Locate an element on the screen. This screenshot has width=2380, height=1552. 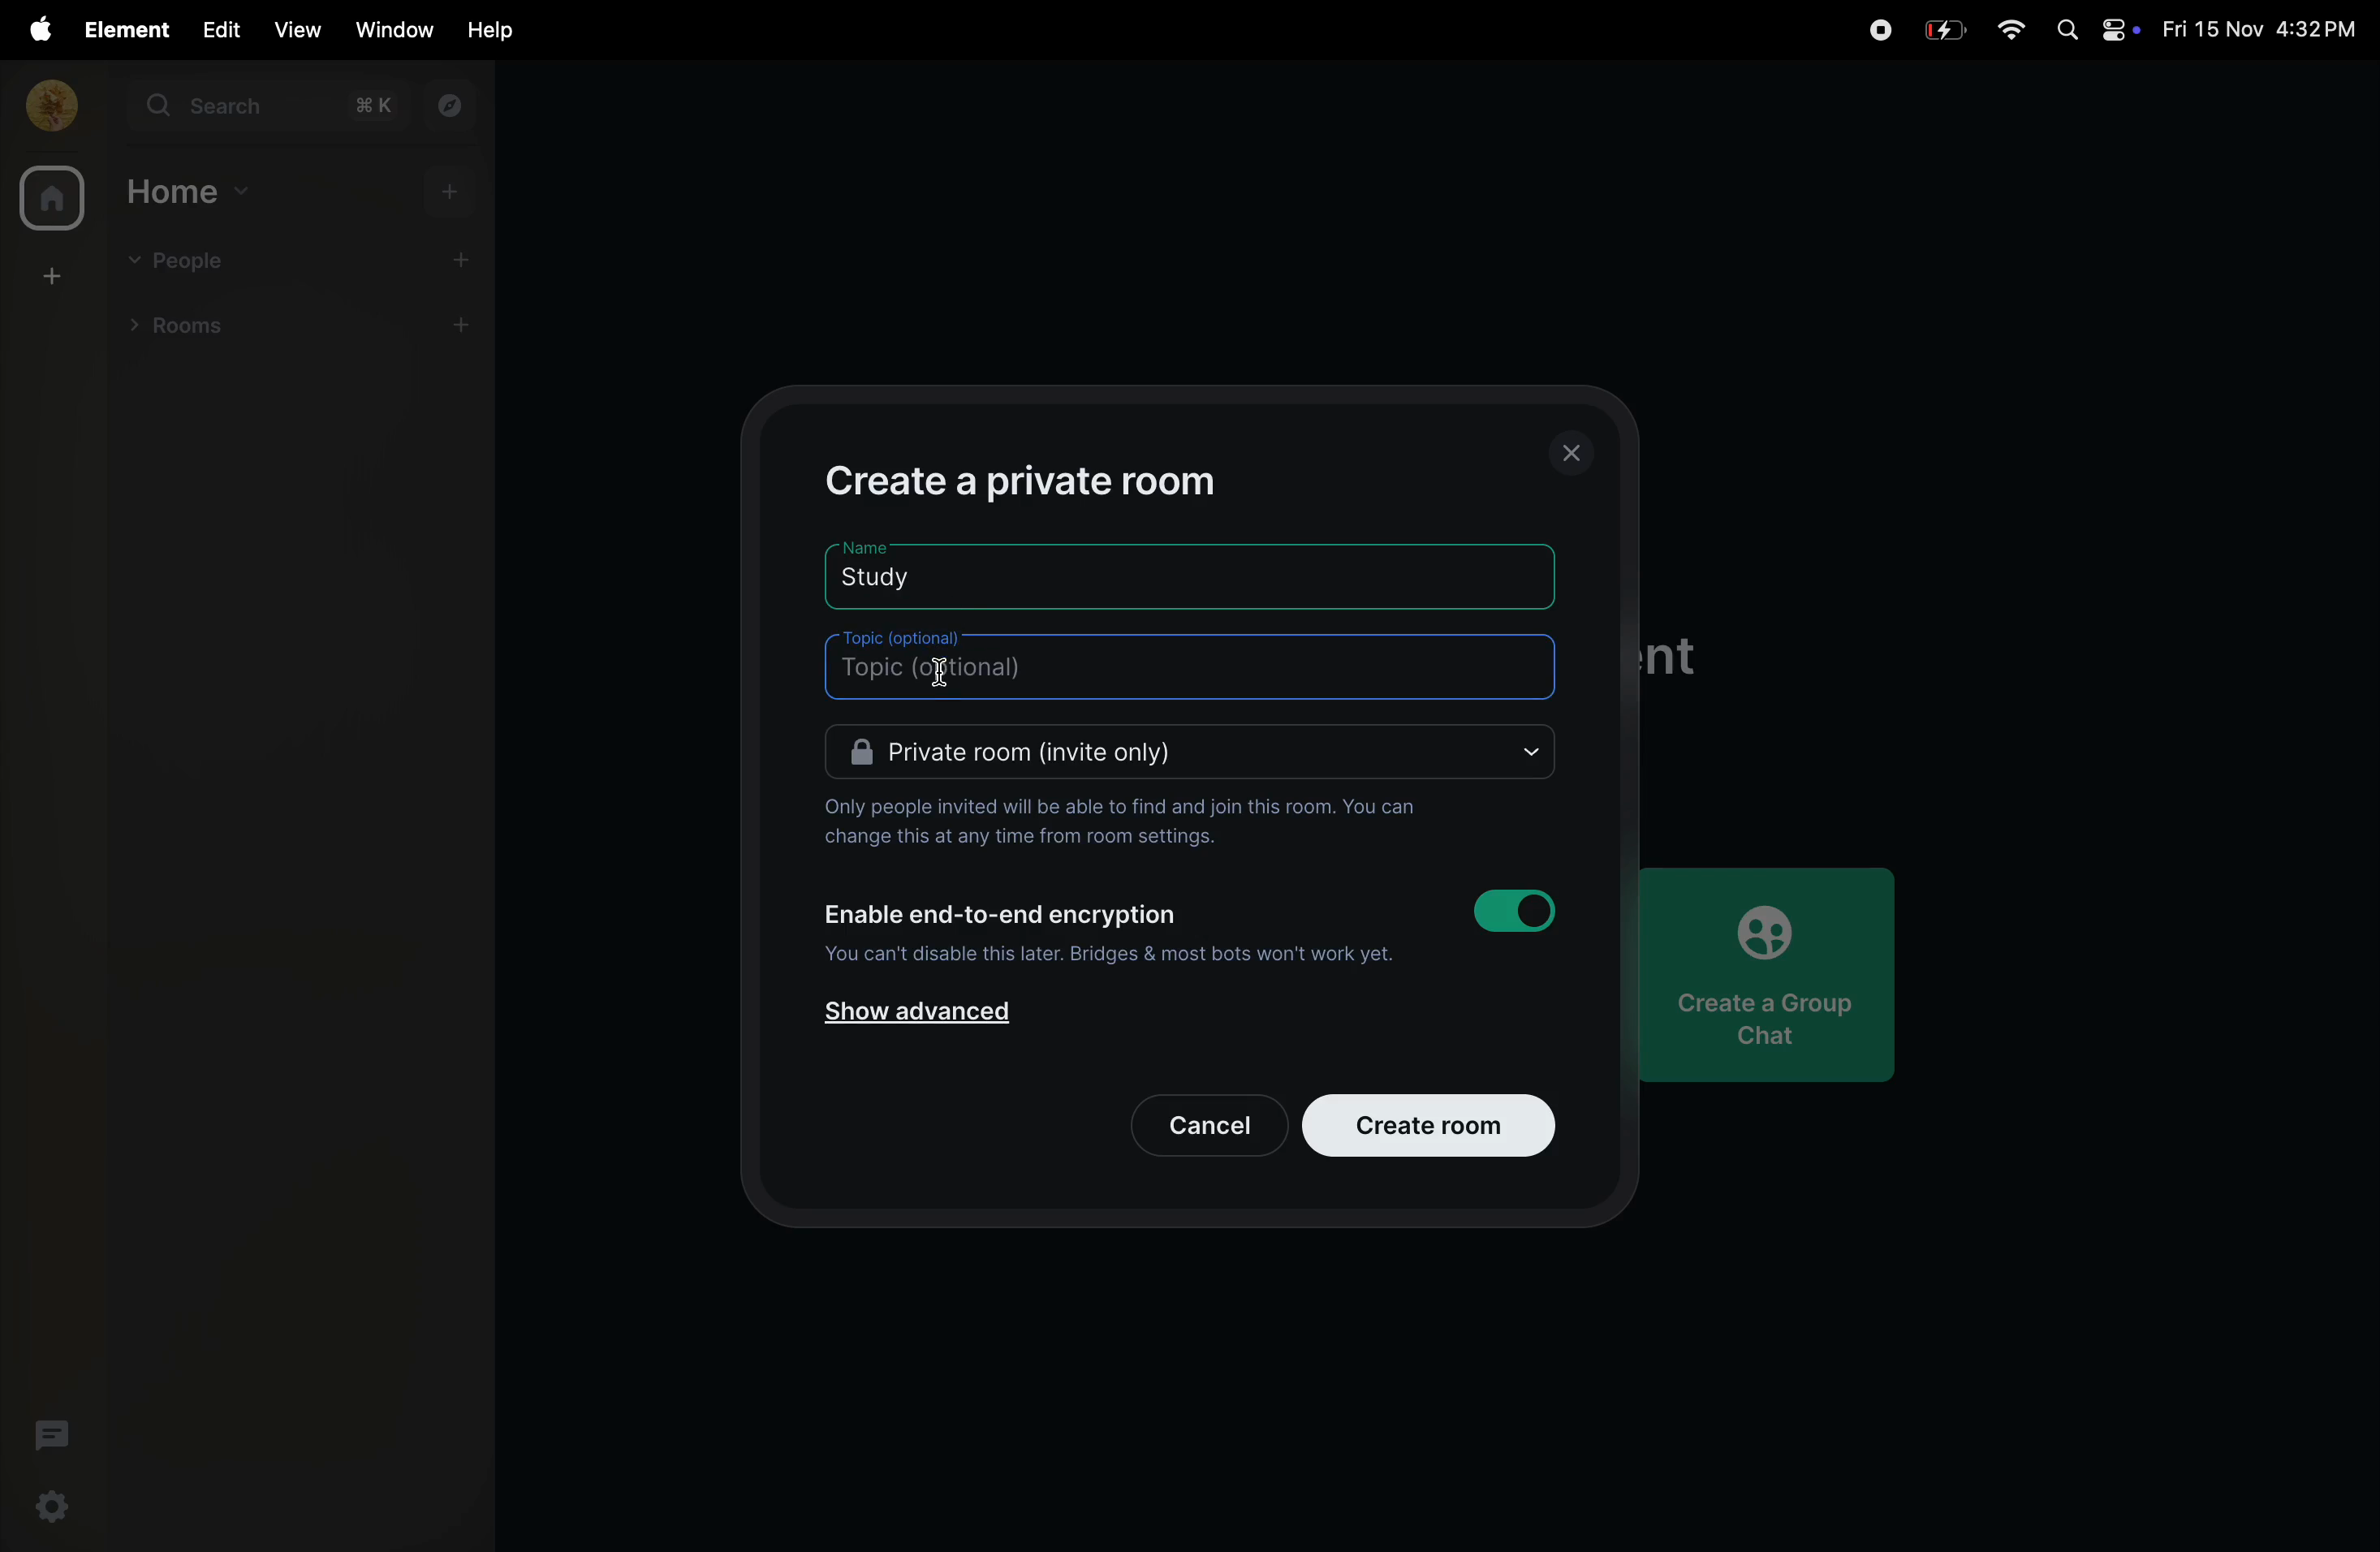
date and time is located at coordinates (2259, 30).